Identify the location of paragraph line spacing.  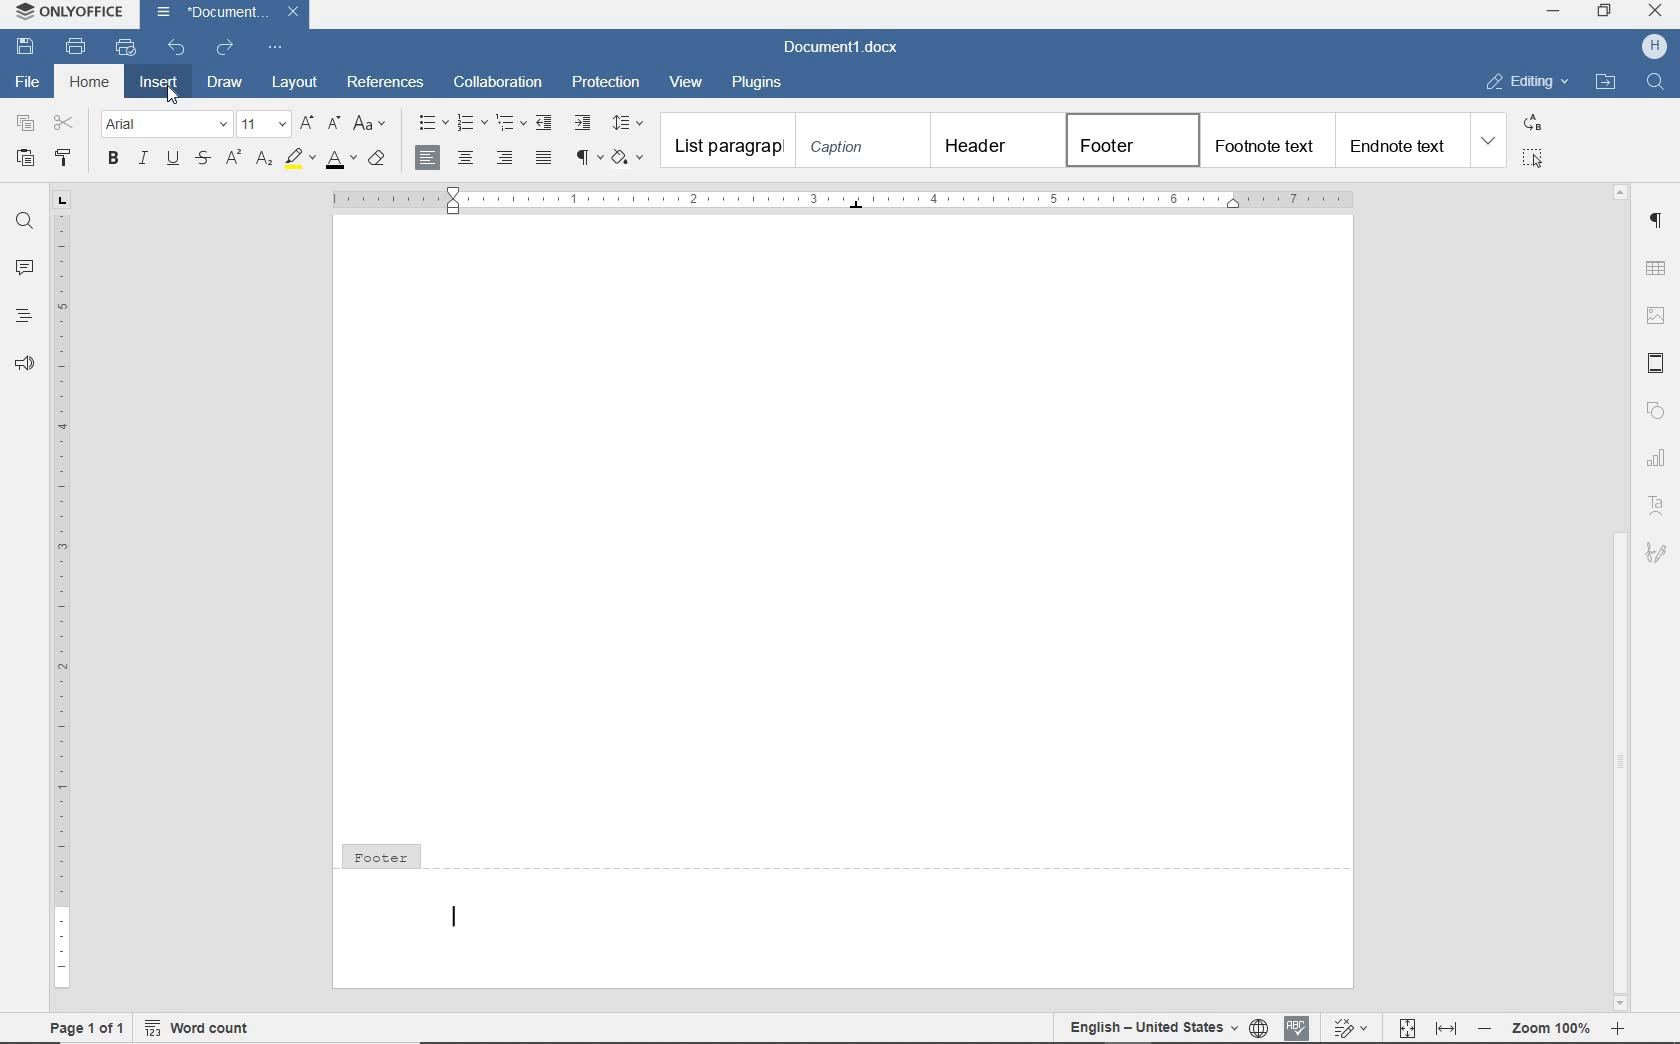
(627, 122).